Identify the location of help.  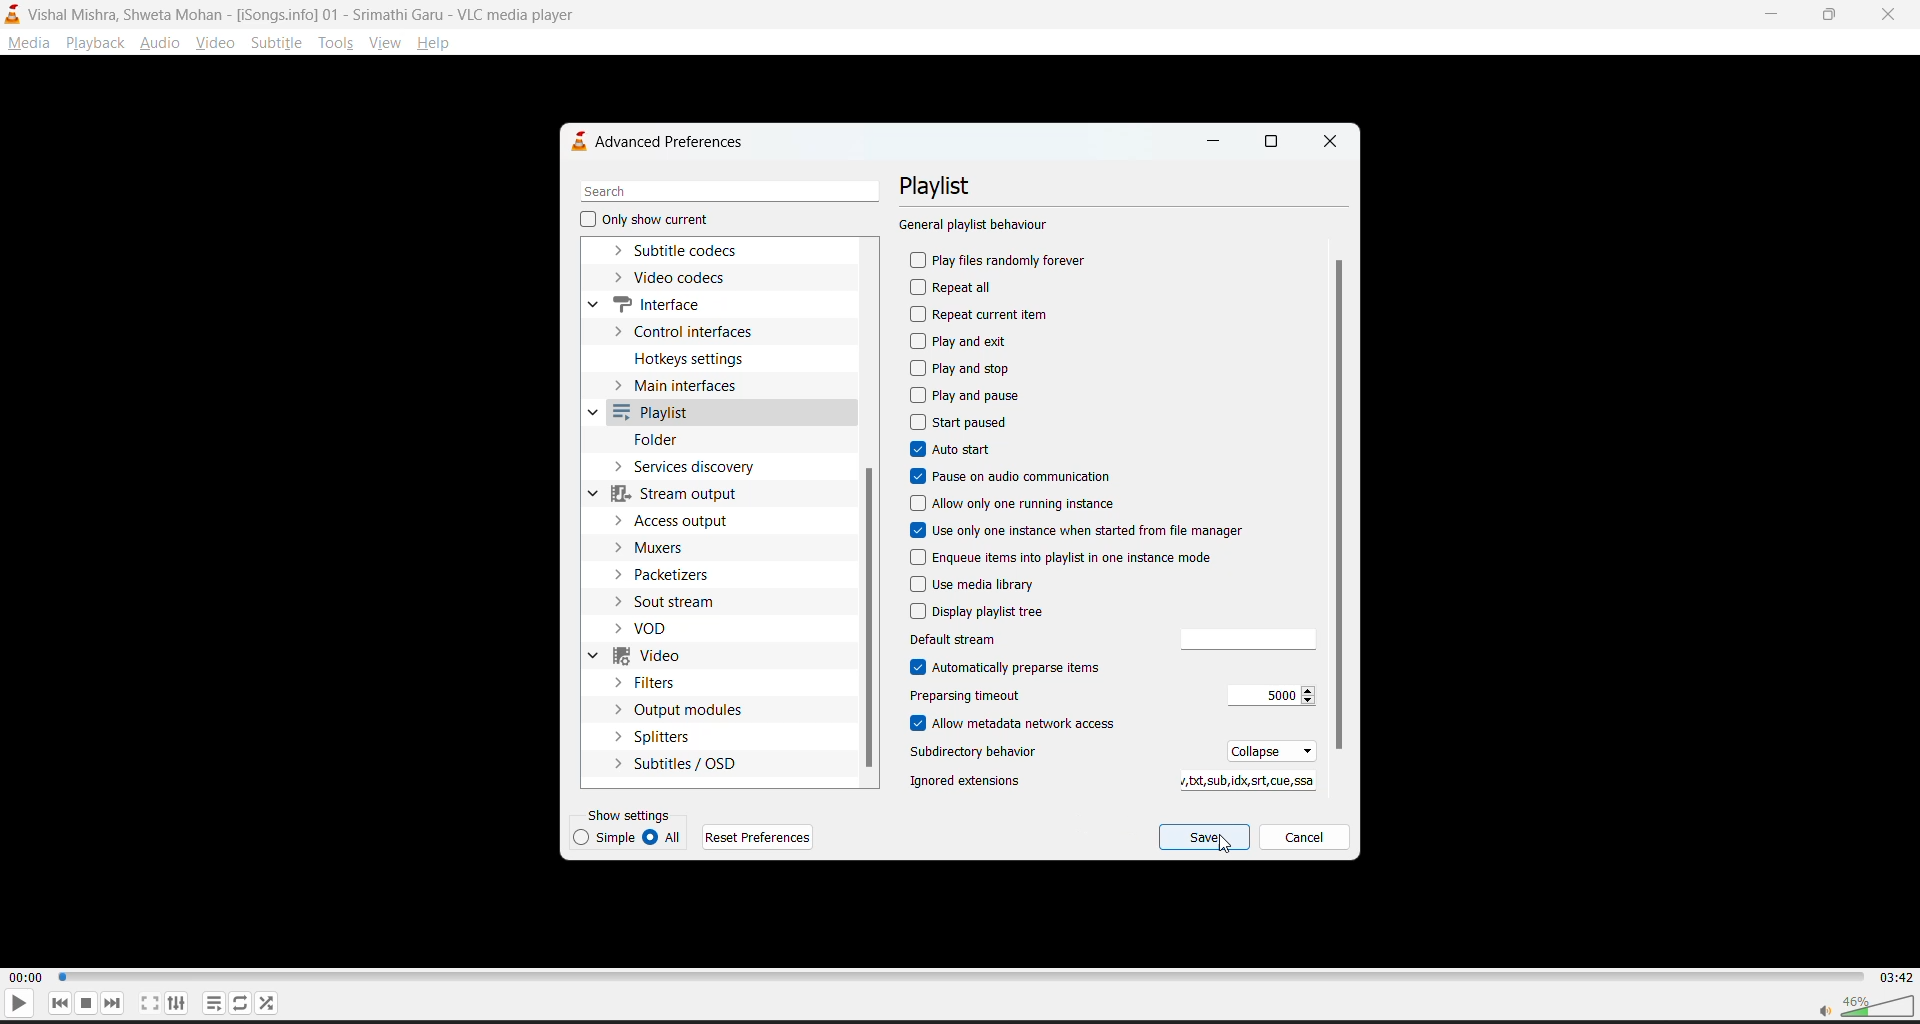
(439, 43).